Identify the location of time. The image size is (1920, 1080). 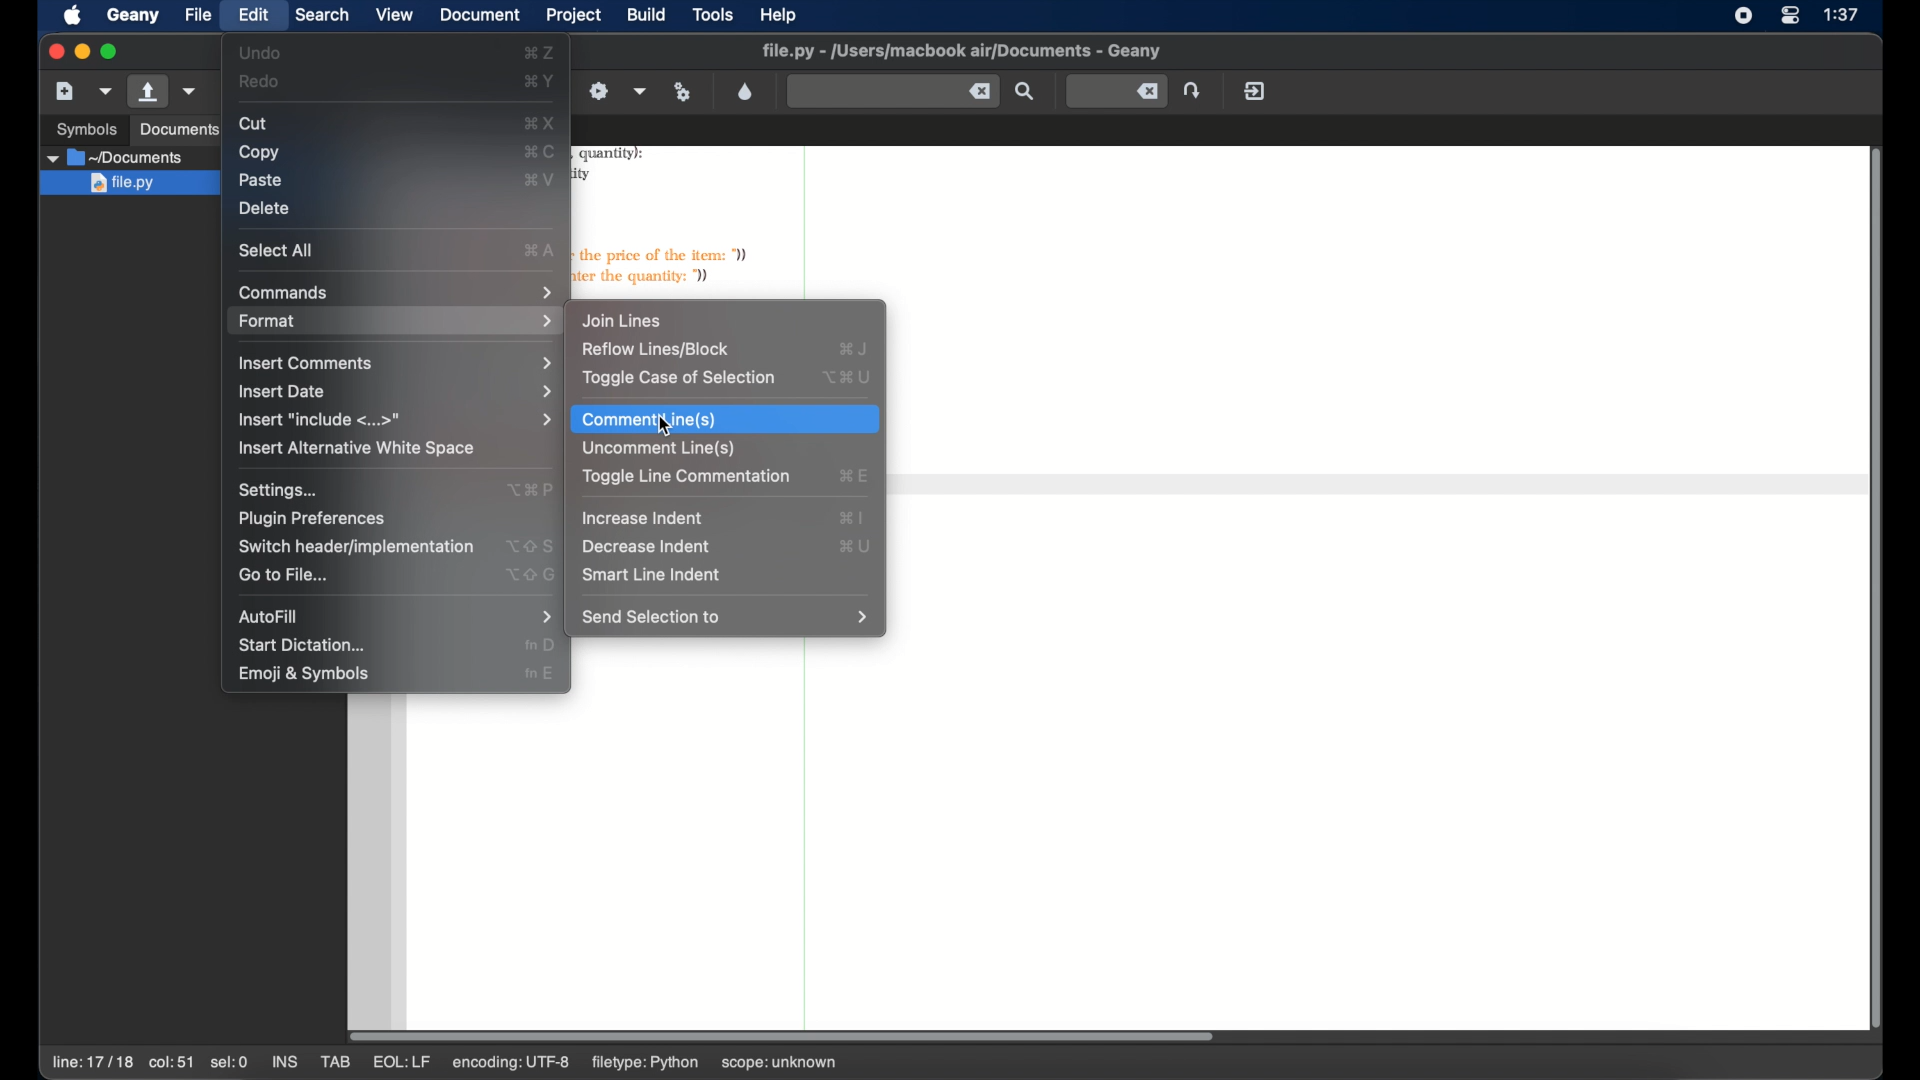
(1843, 15).